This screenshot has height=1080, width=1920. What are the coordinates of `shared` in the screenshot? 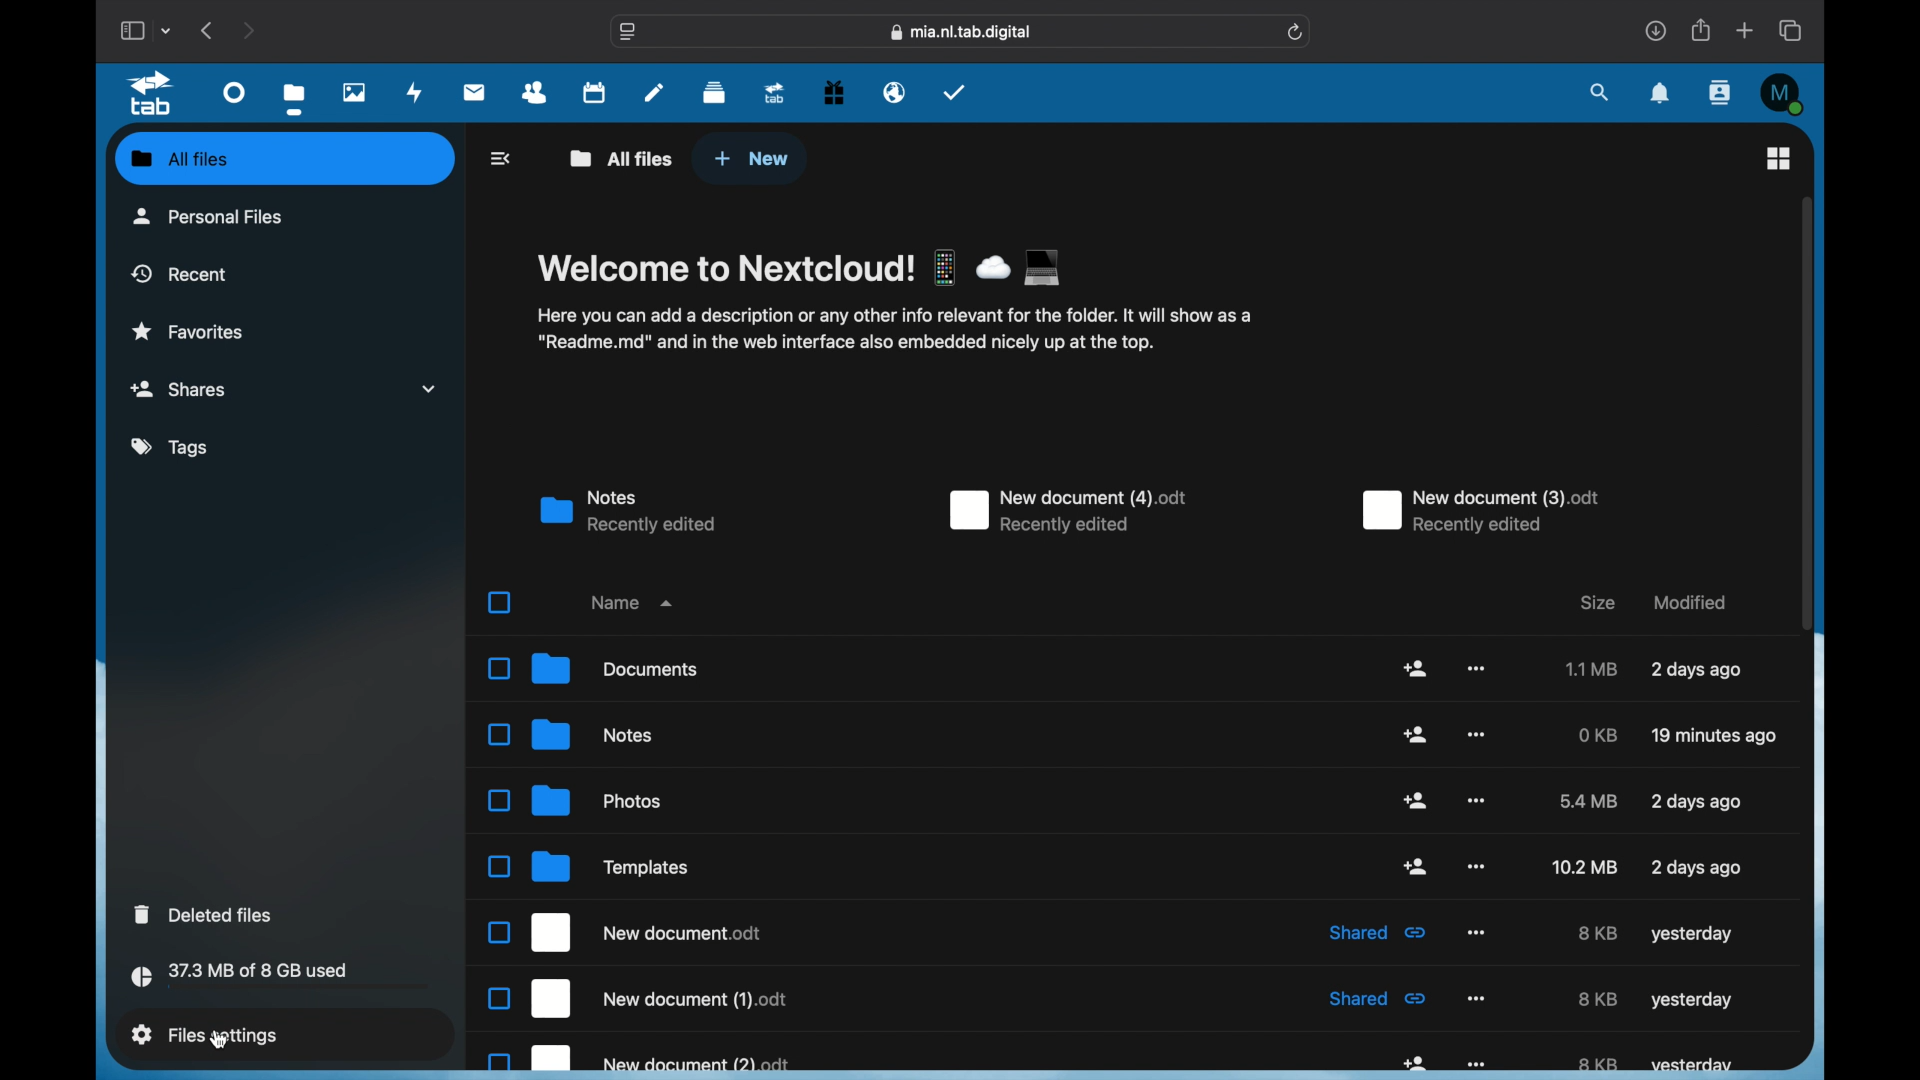 It's located at (1414, 667).